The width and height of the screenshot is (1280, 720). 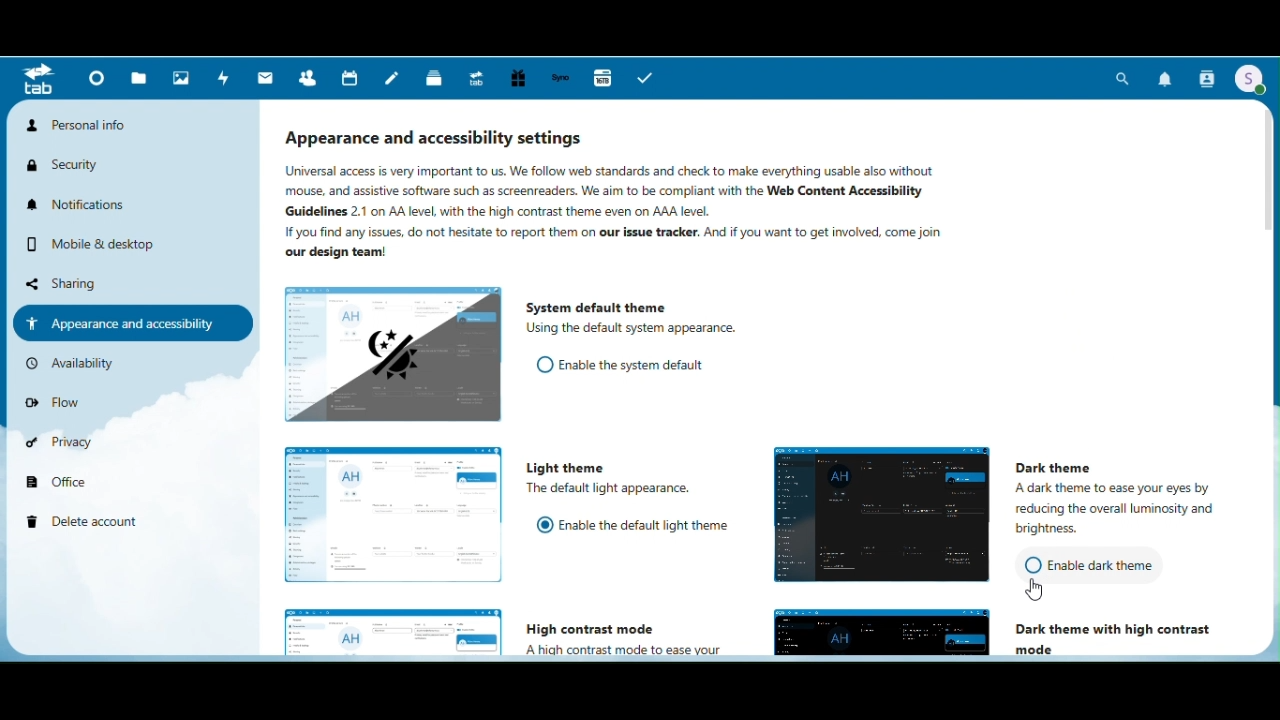 I want to click on Free trial, so click(x=520, y=78).